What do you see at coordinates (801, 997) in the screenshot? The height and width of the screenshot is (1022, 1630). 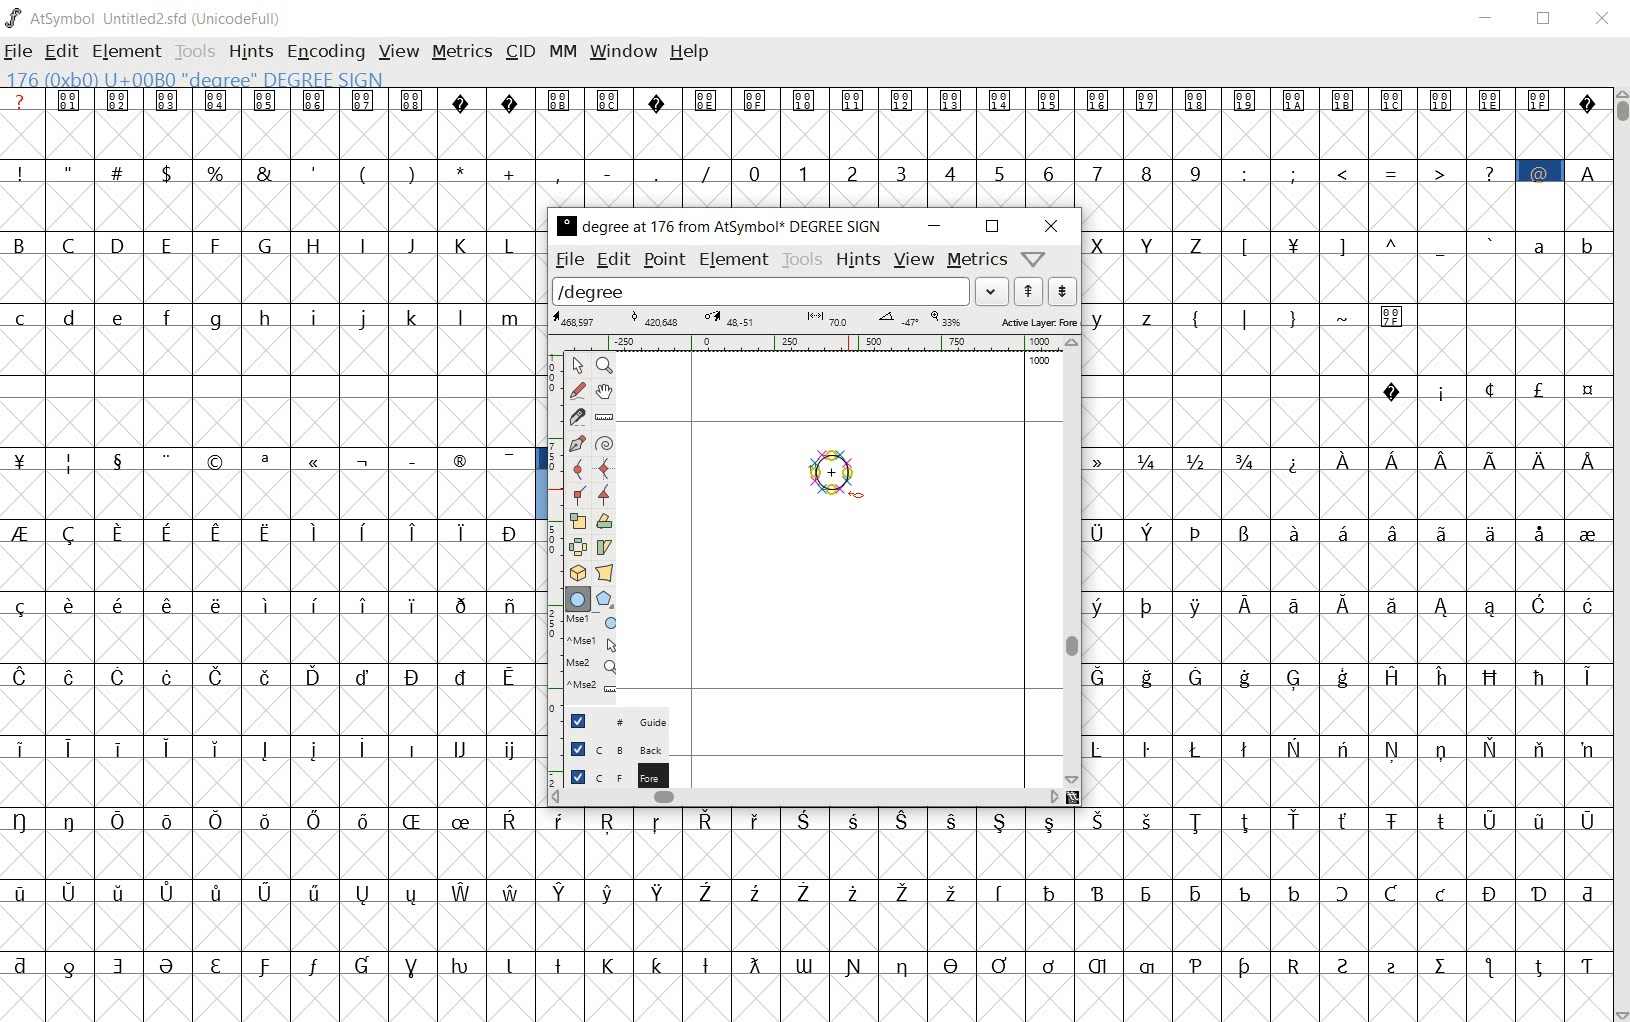 I see `empty glyph slot` at bounding box center [801, 997].